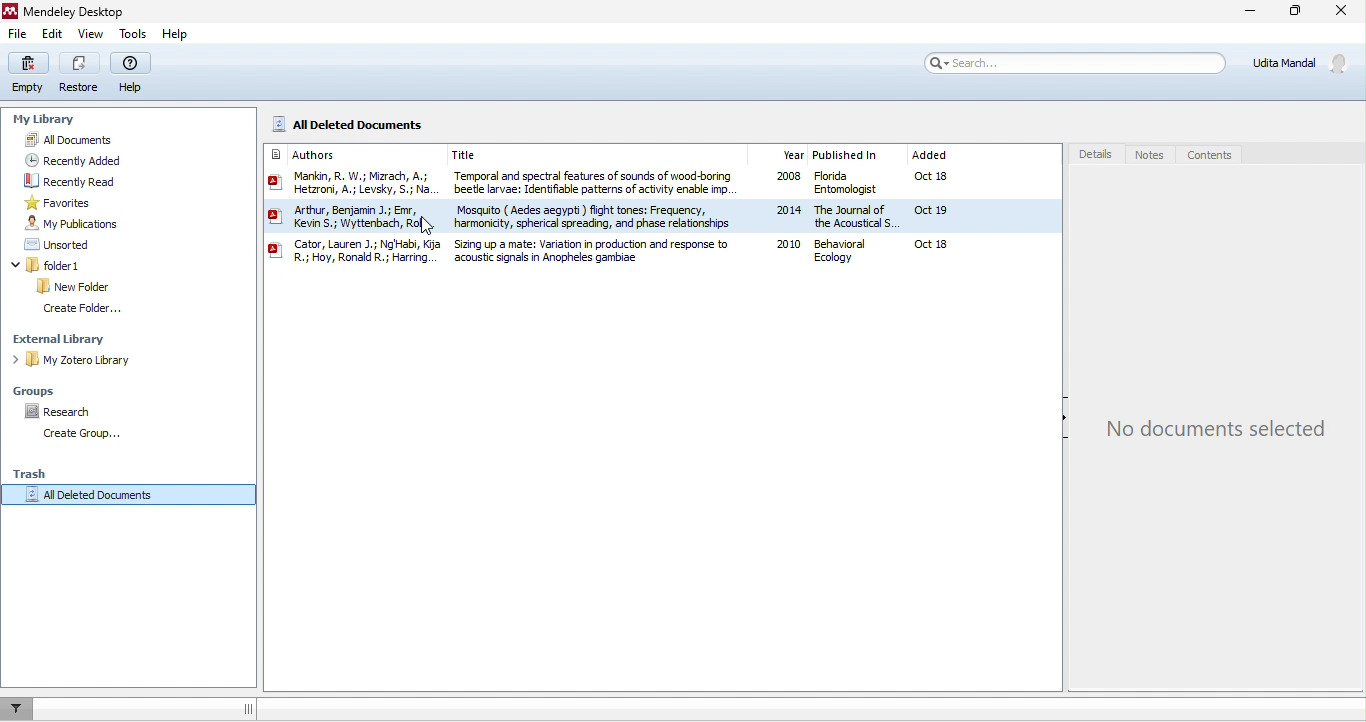 Image resolution: width=1366 pixels, height=722 pixels. What do you see at coordinates (85, 309) in the screenshot?
I see `create folder` at bounding box center [85, 309].